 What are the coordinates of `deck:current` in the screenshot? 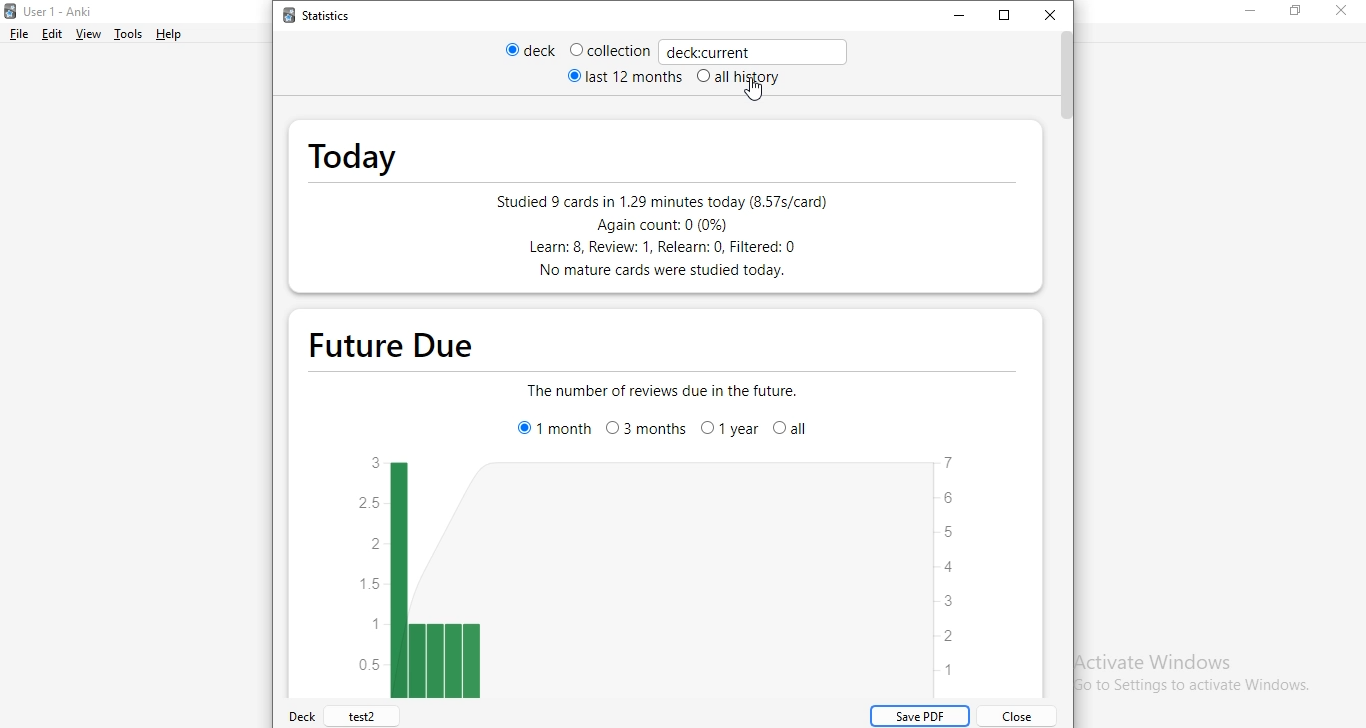 It's located at (749, 51).